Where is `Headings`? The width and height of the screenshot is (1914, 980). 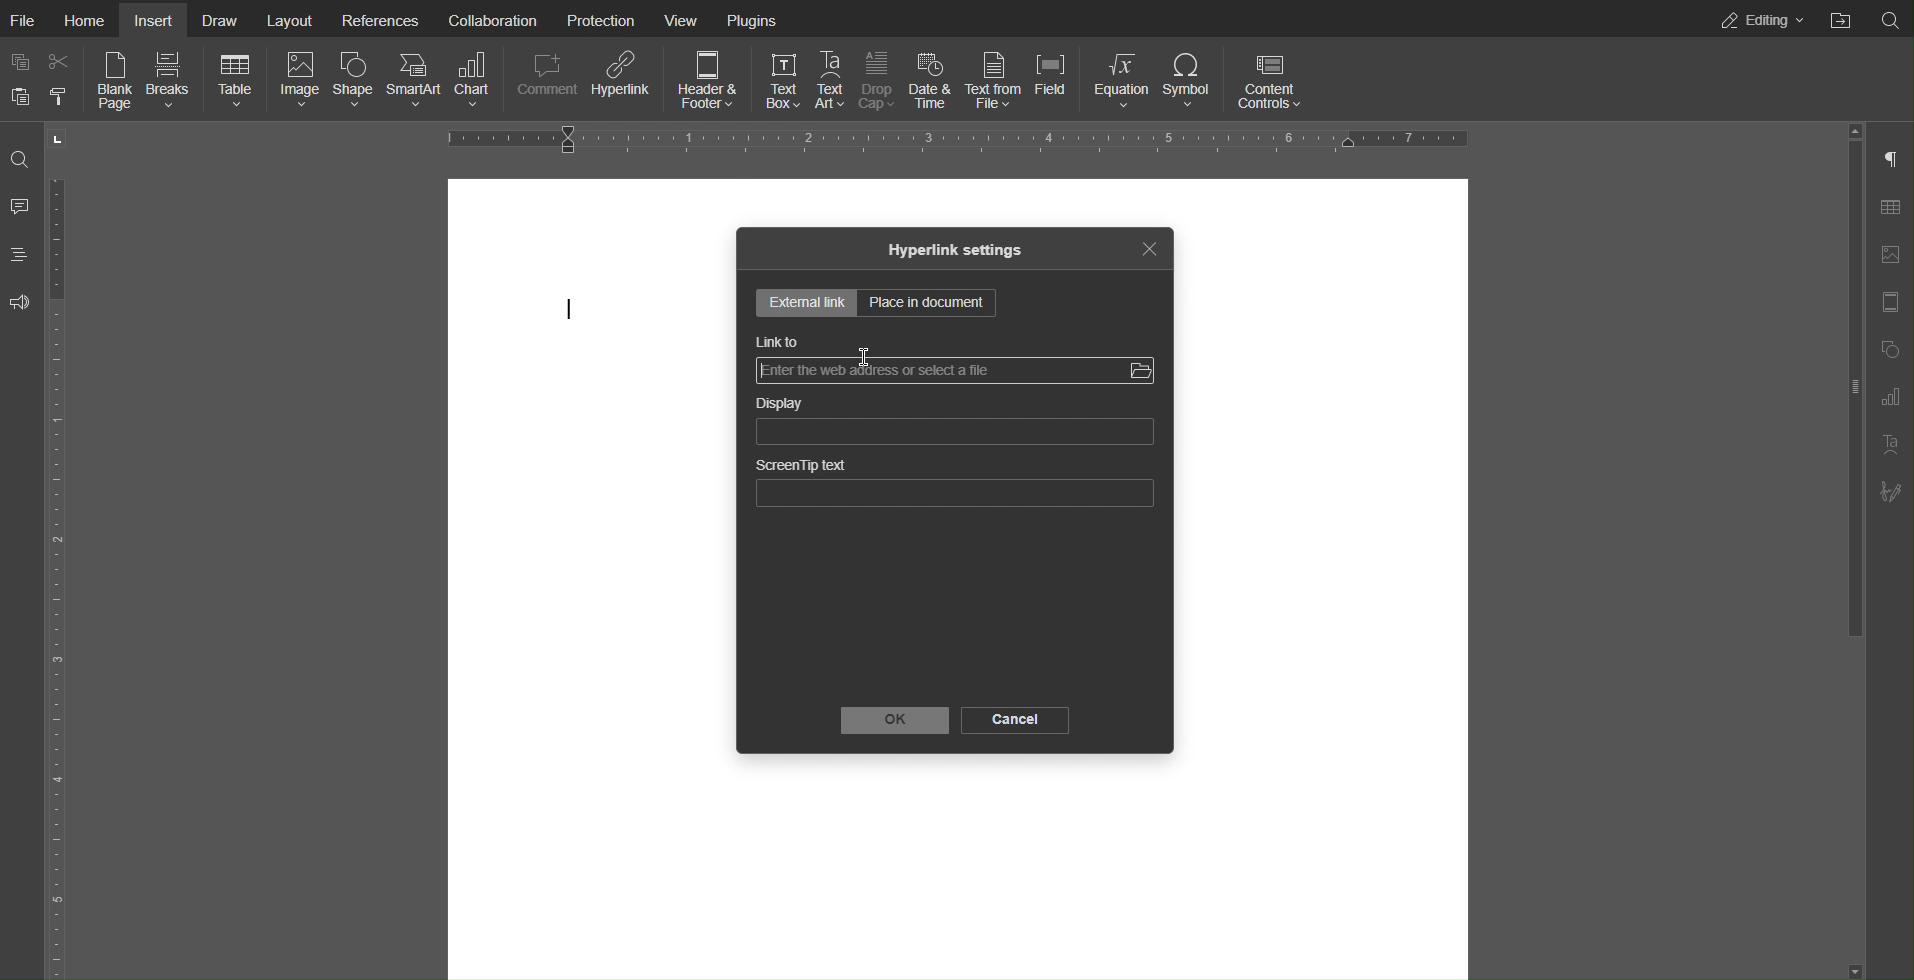
Headings is located at coordinates (18, 255).